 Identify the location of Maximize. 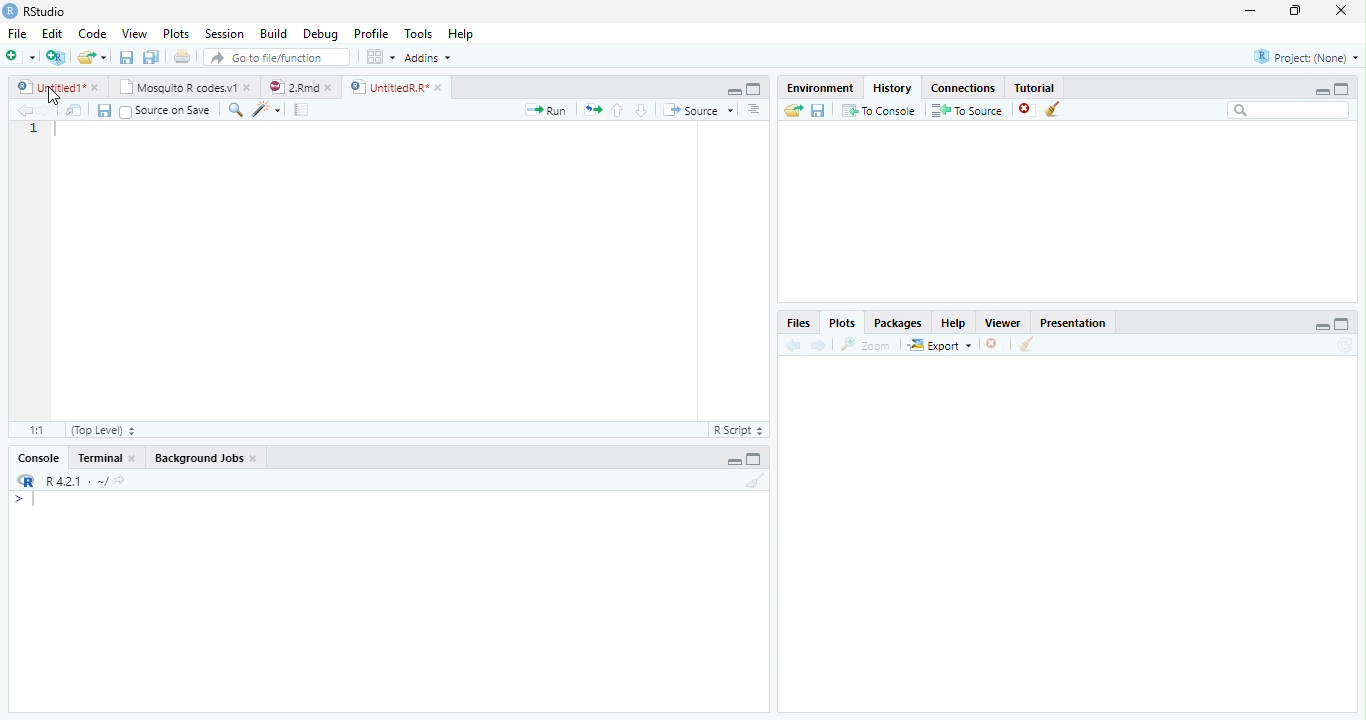
(1344, 88).